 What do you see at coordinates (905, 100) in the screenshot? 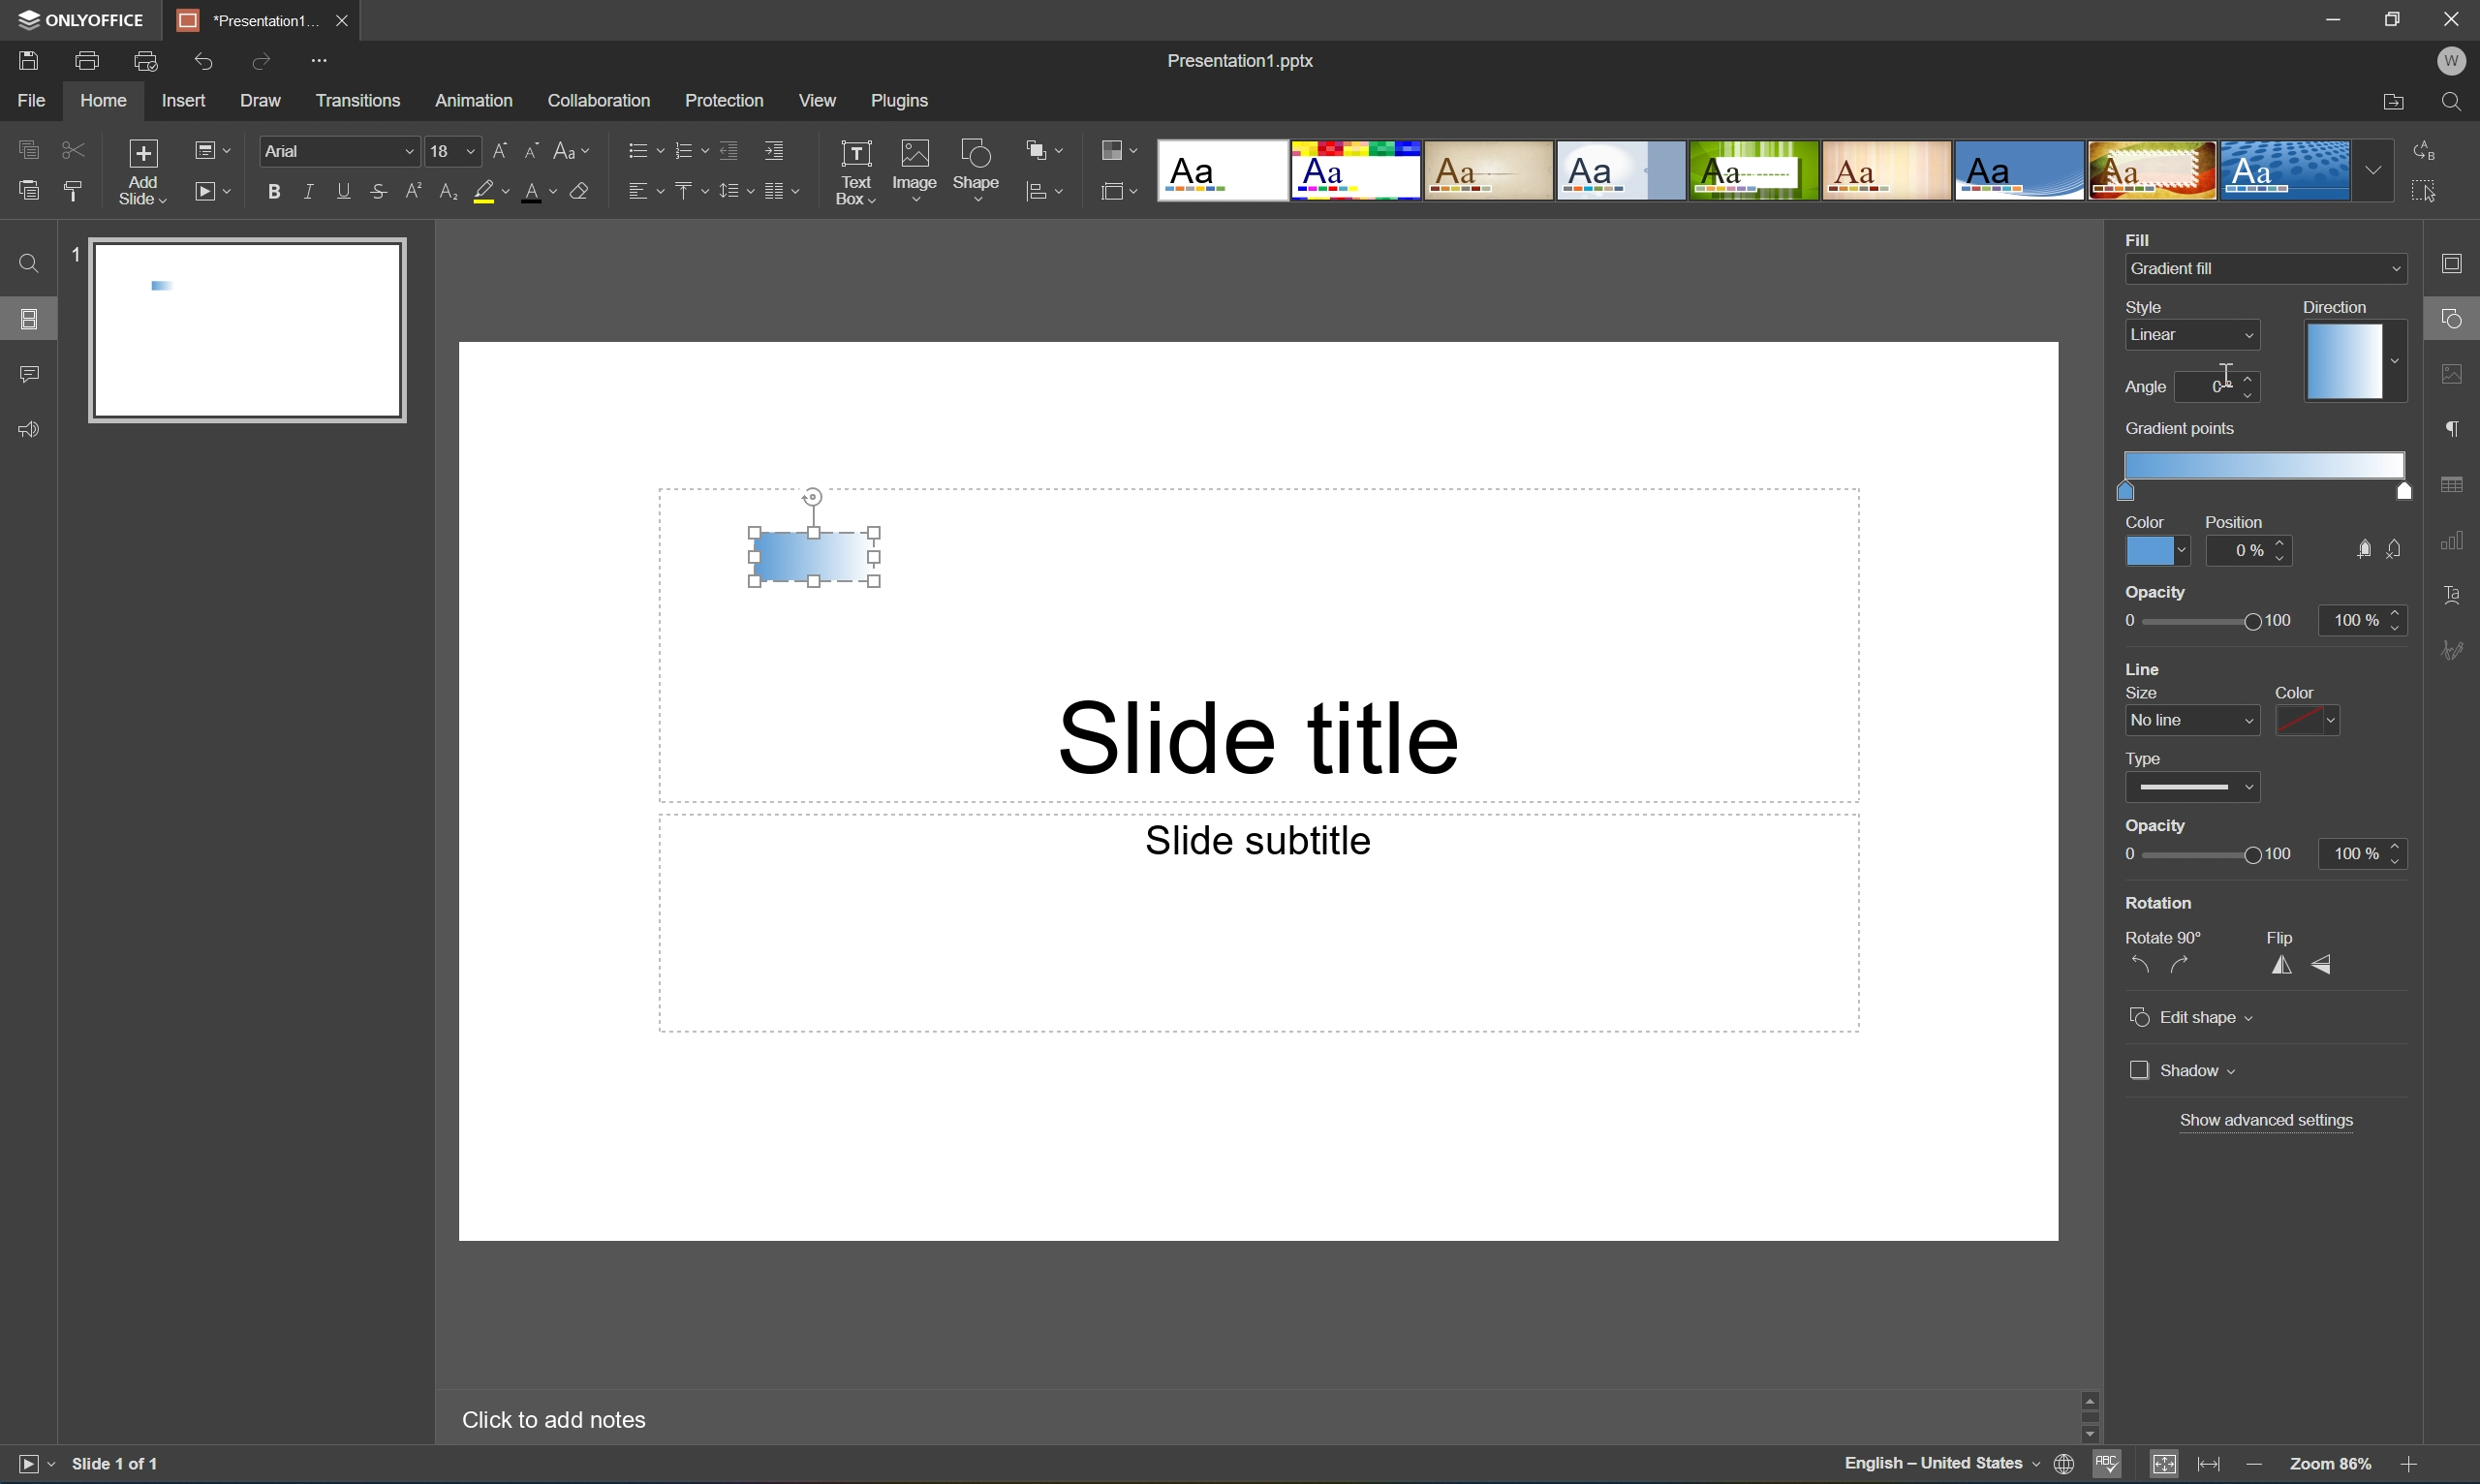
I see `Plugins` at bounding box center [905, 100].